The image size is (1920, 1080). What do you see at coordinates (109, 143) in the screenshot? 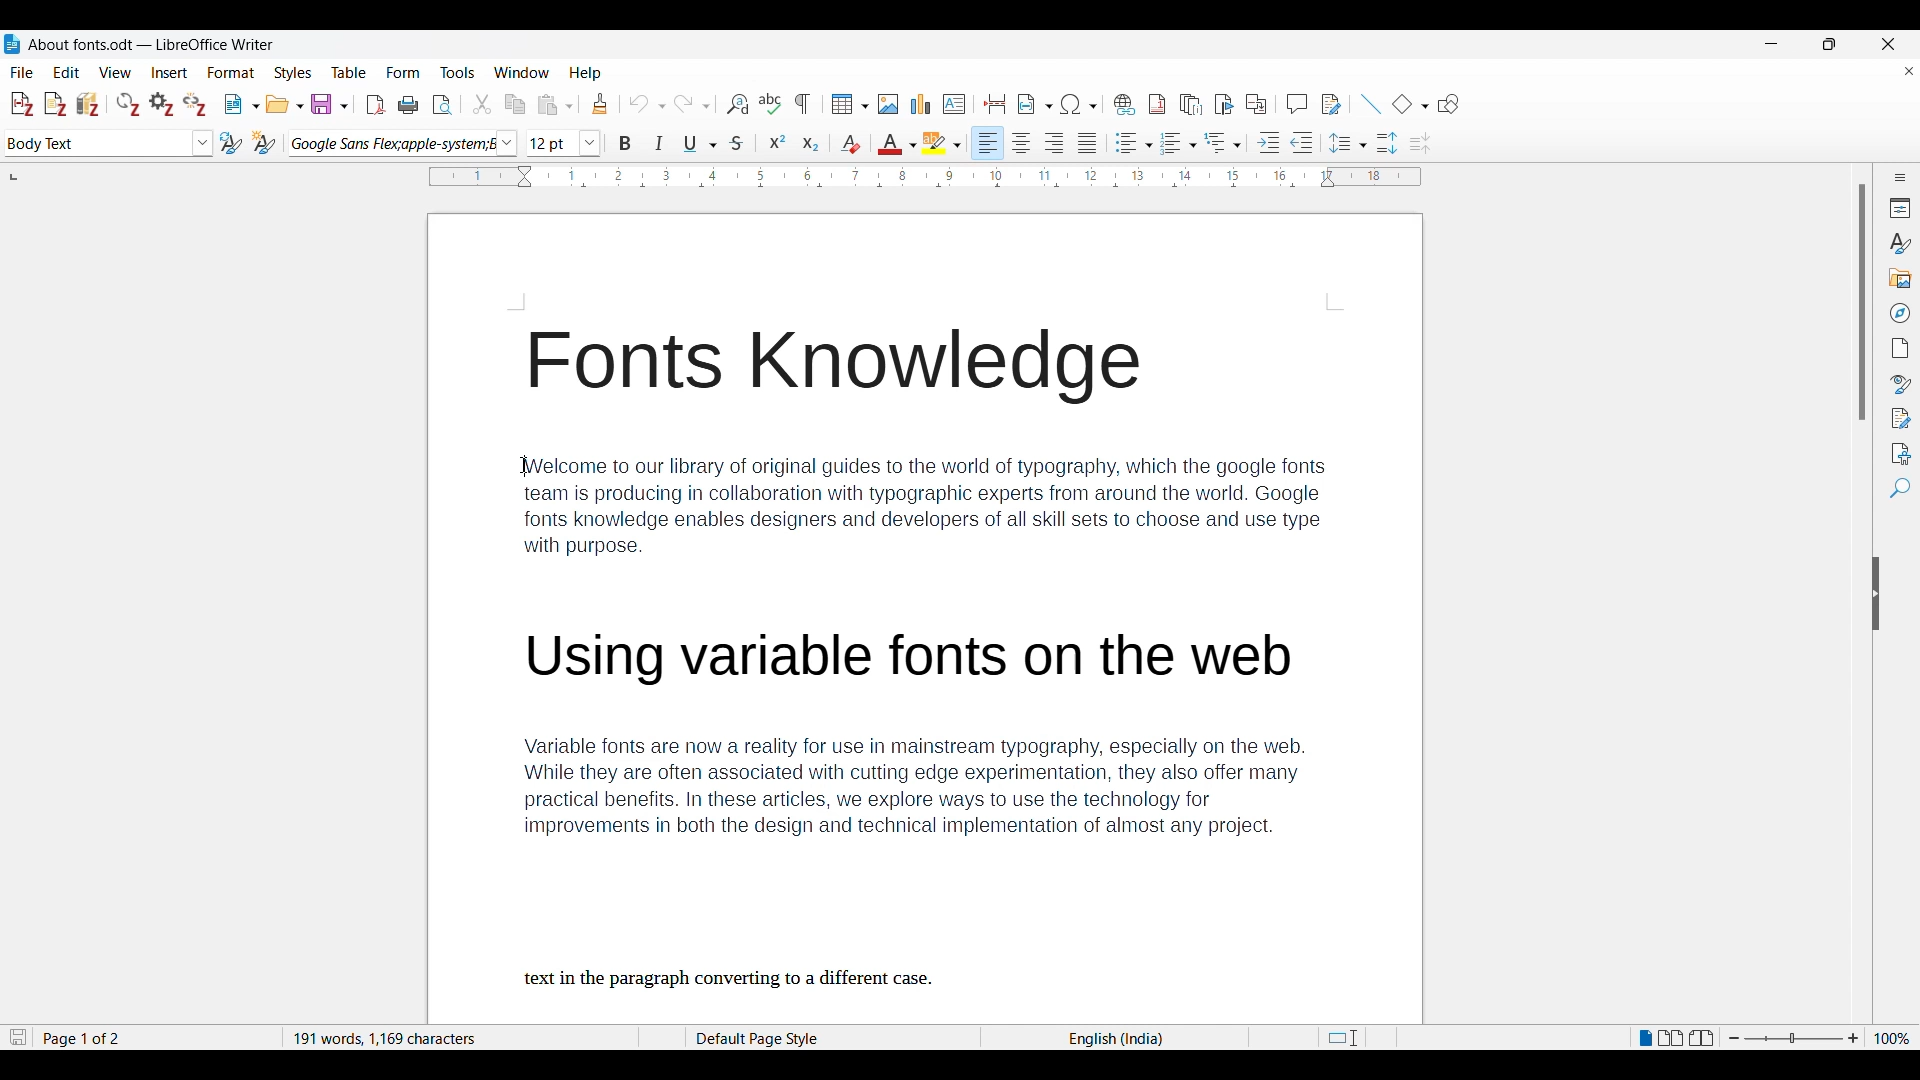
I see `Text style options` at bounding box center [109, 143].